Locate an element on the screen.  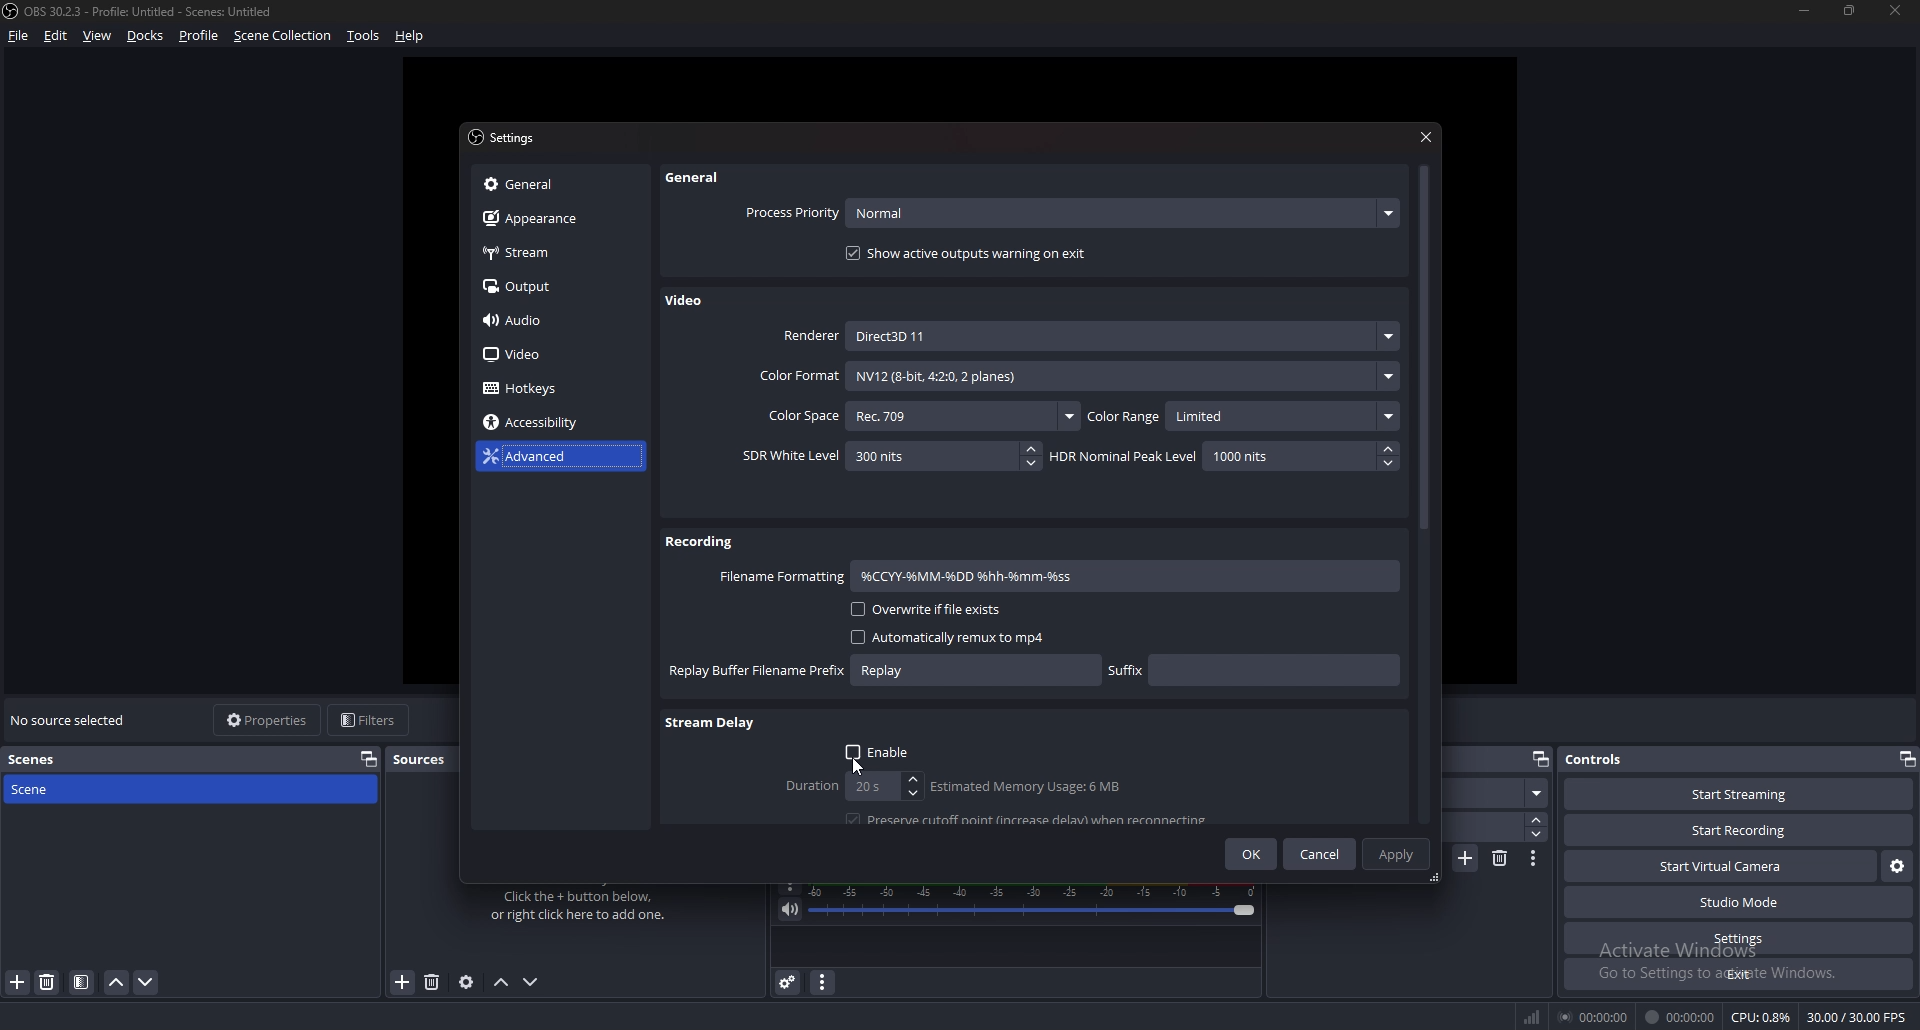
advanced audio properties is located at coordinates (790, 982).